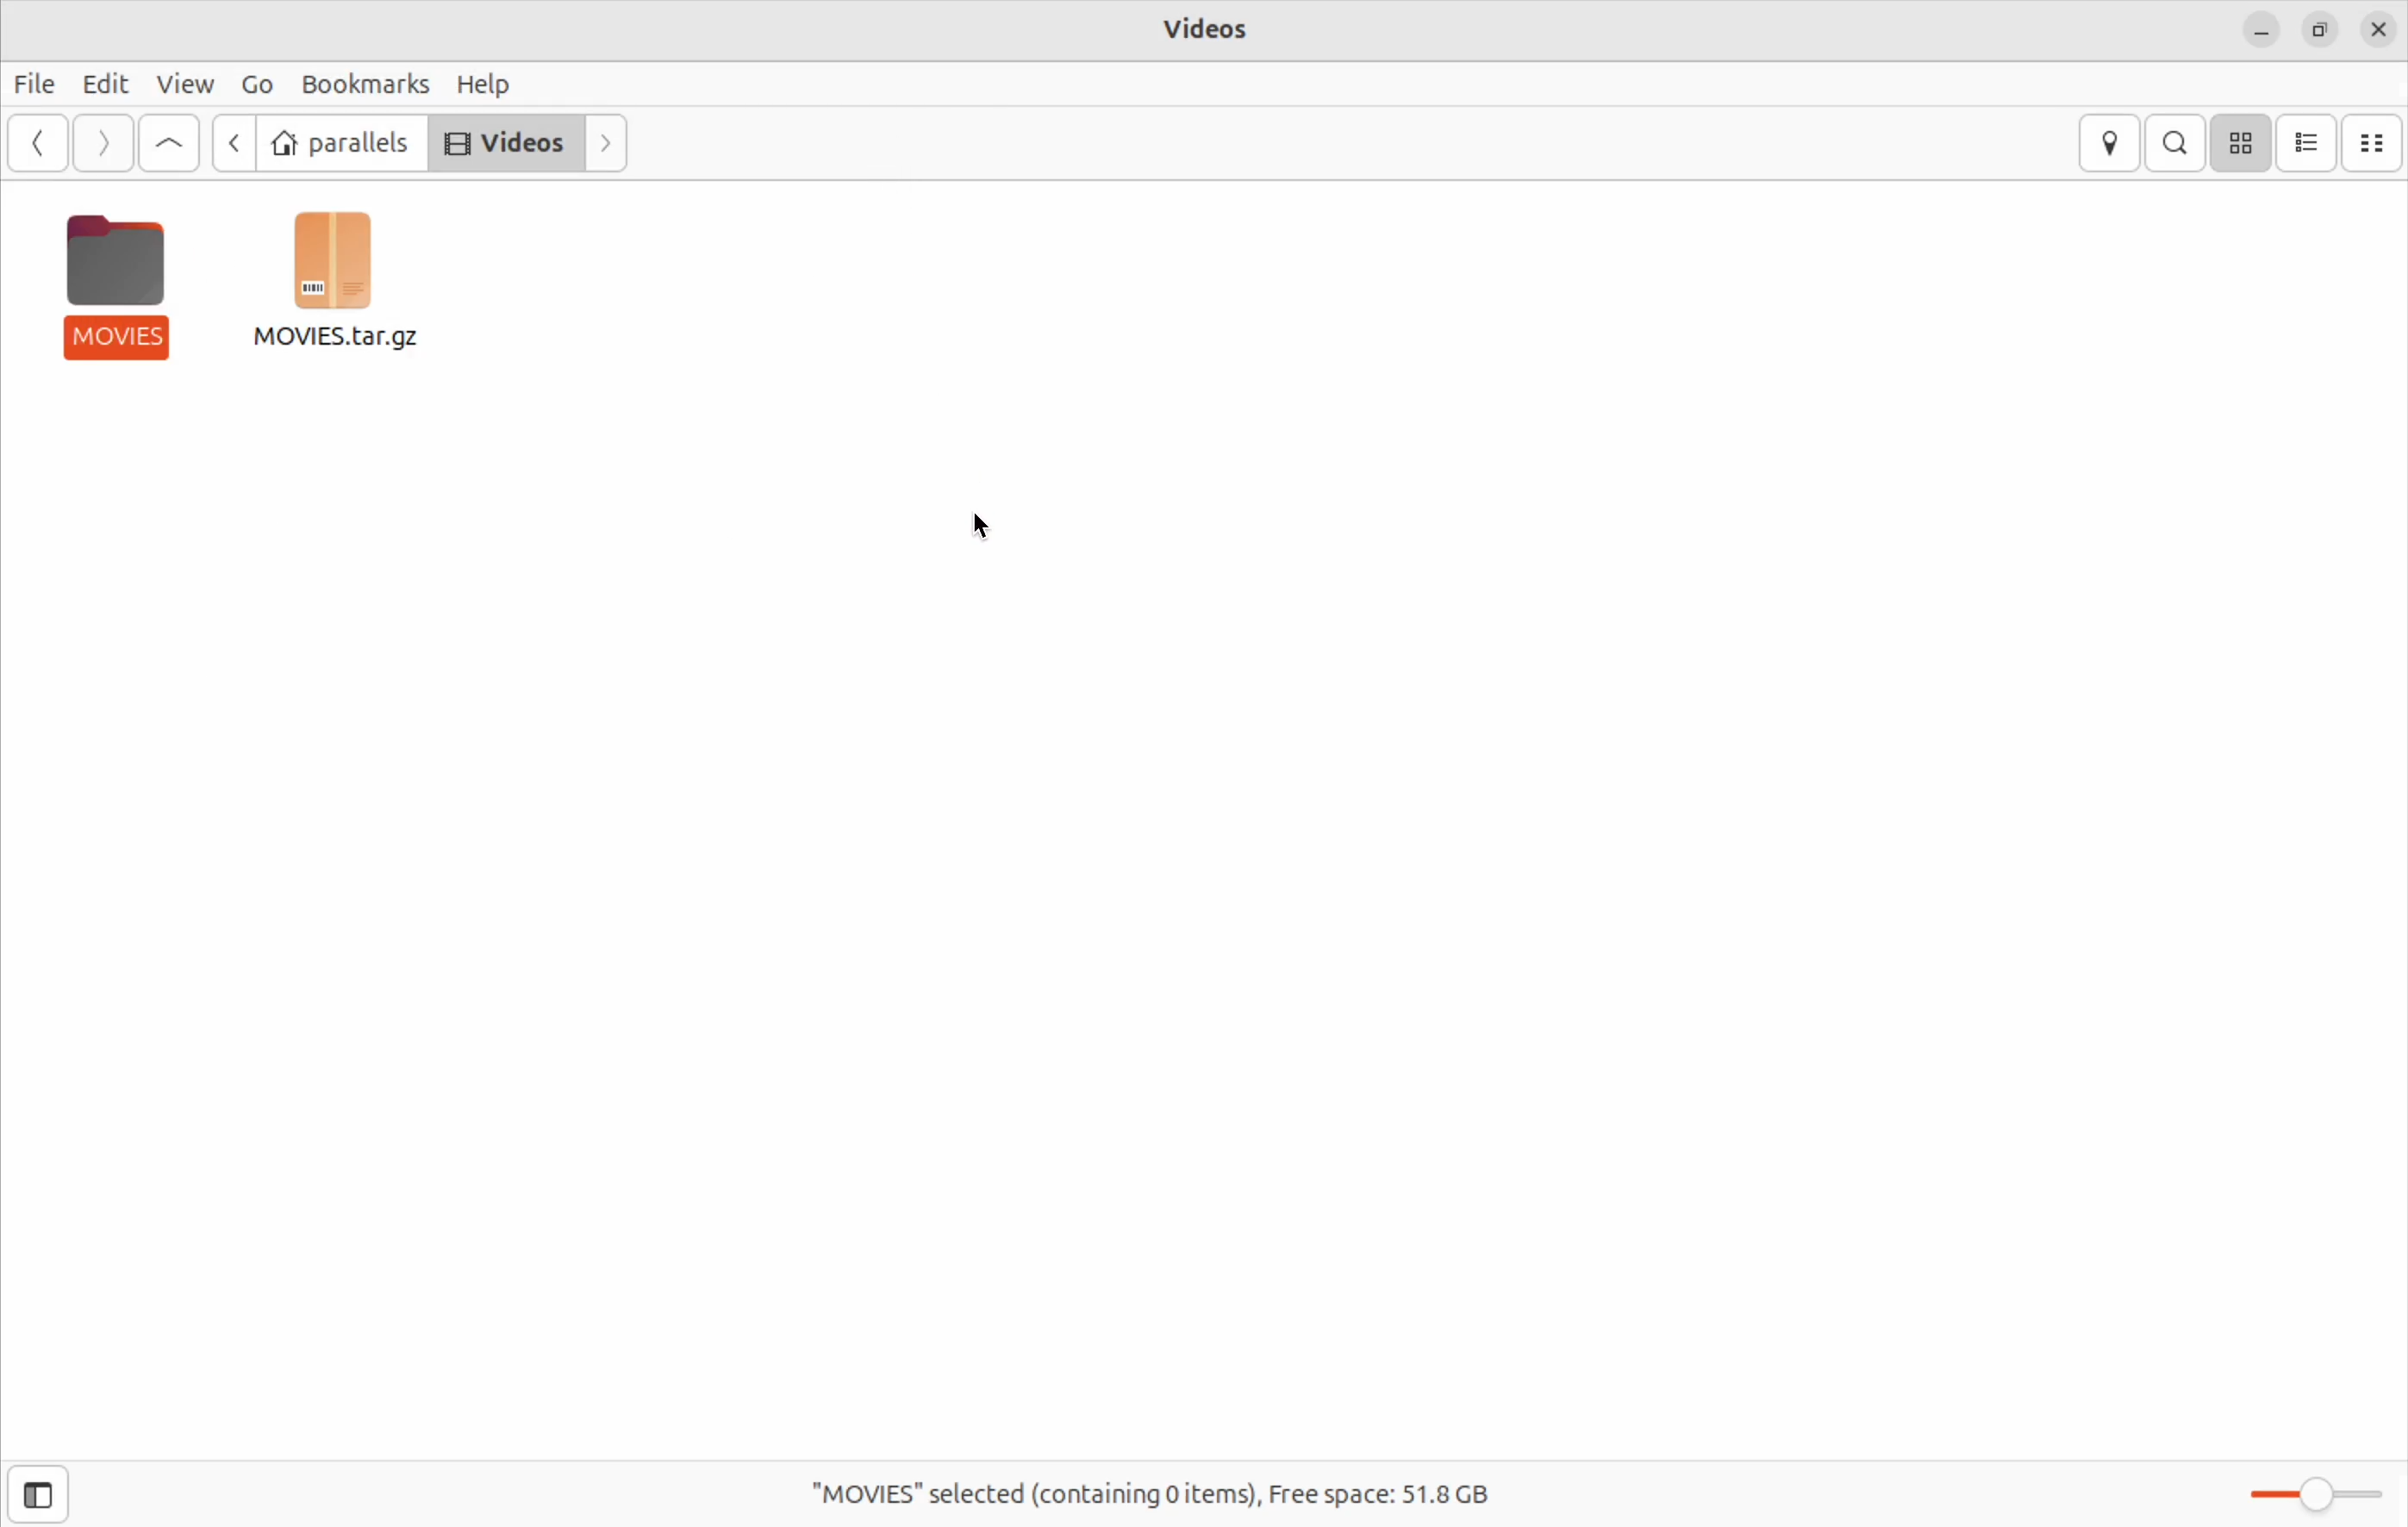 This screenshot has width=2408, height=1527. I want to click on movies, so click(121, 281).